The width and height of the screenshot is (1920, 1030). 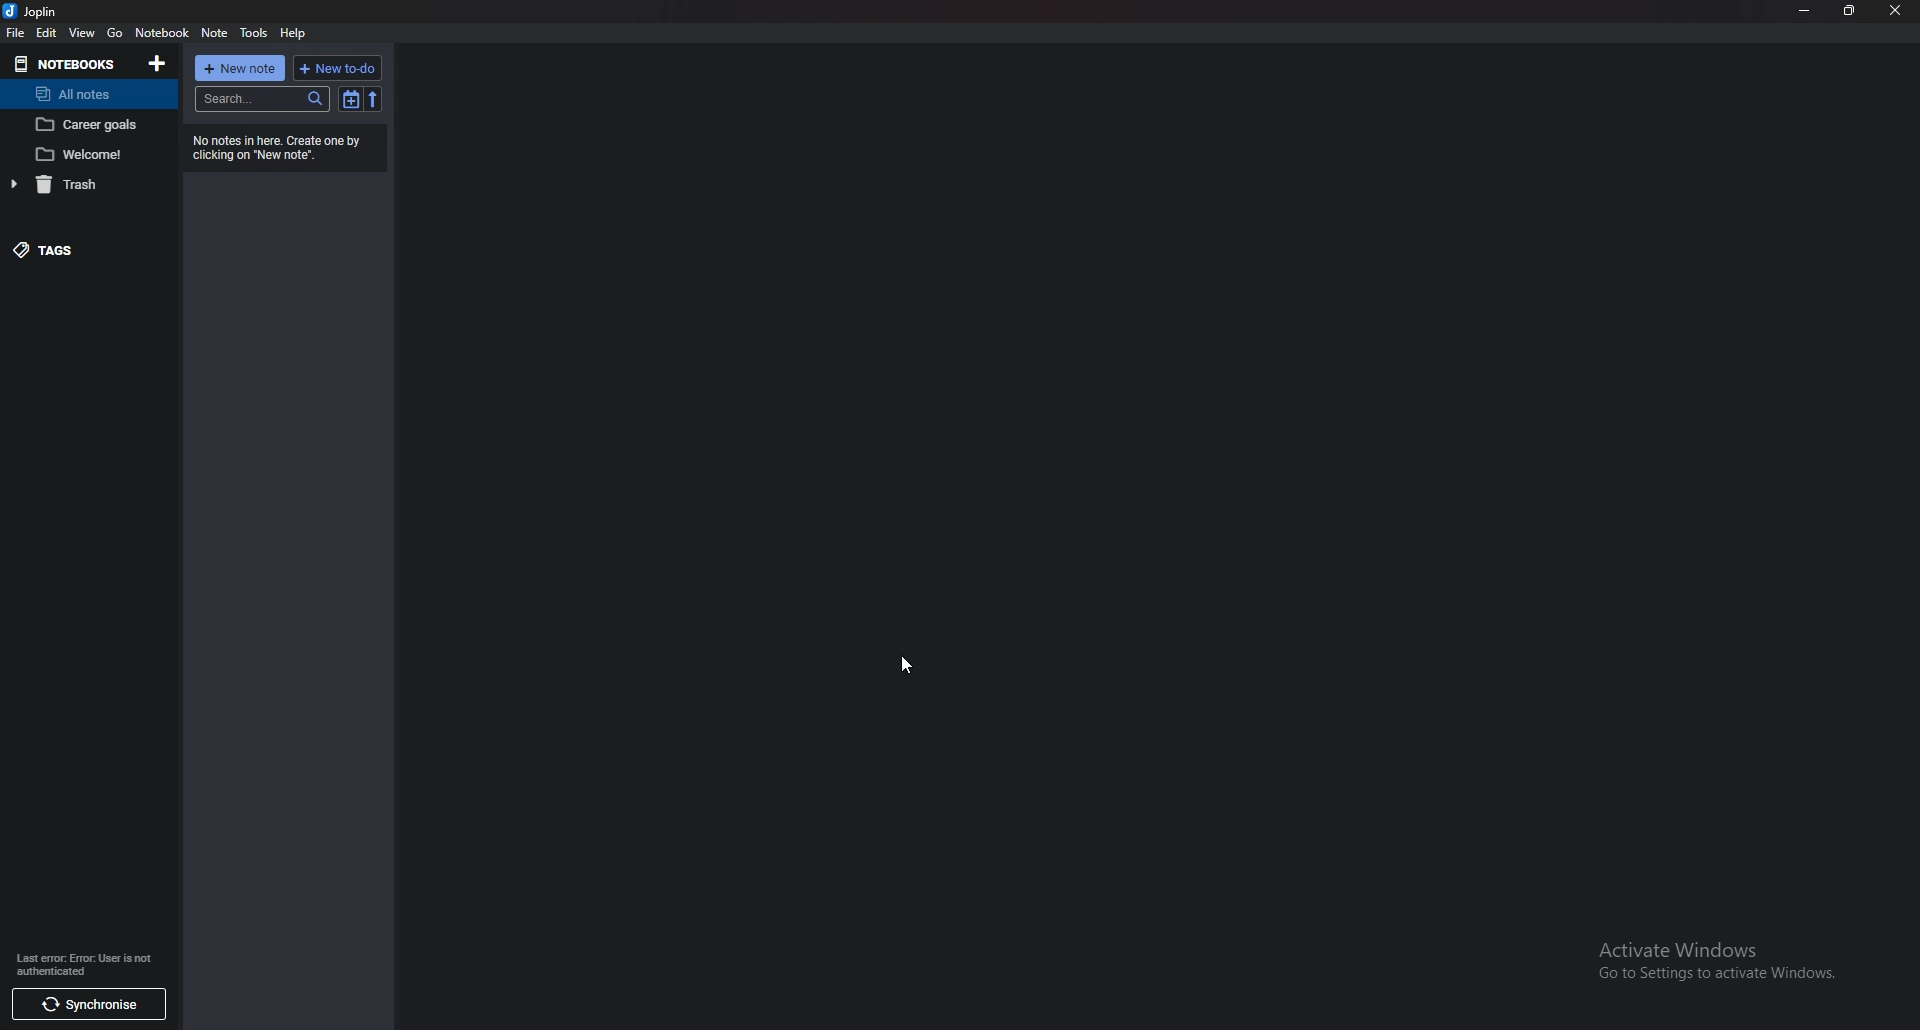 I want to click on note, so click(x=214, y=33).